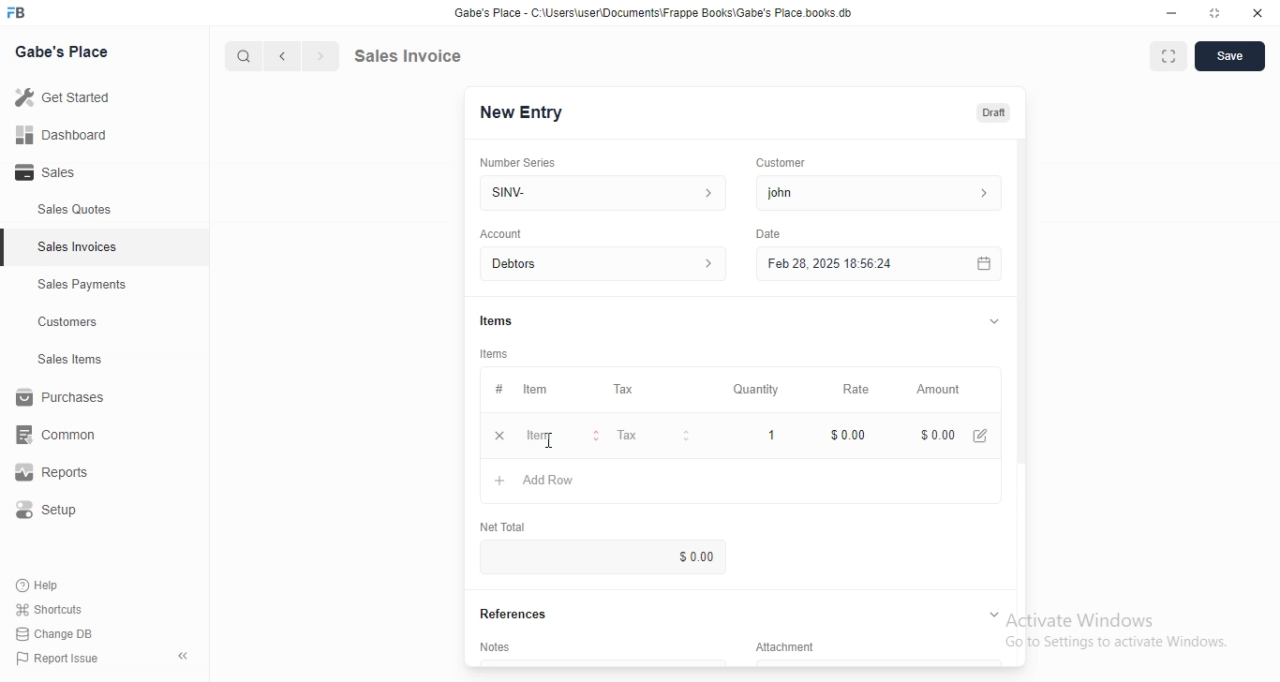  I want to click on Account, so click(607, 264).